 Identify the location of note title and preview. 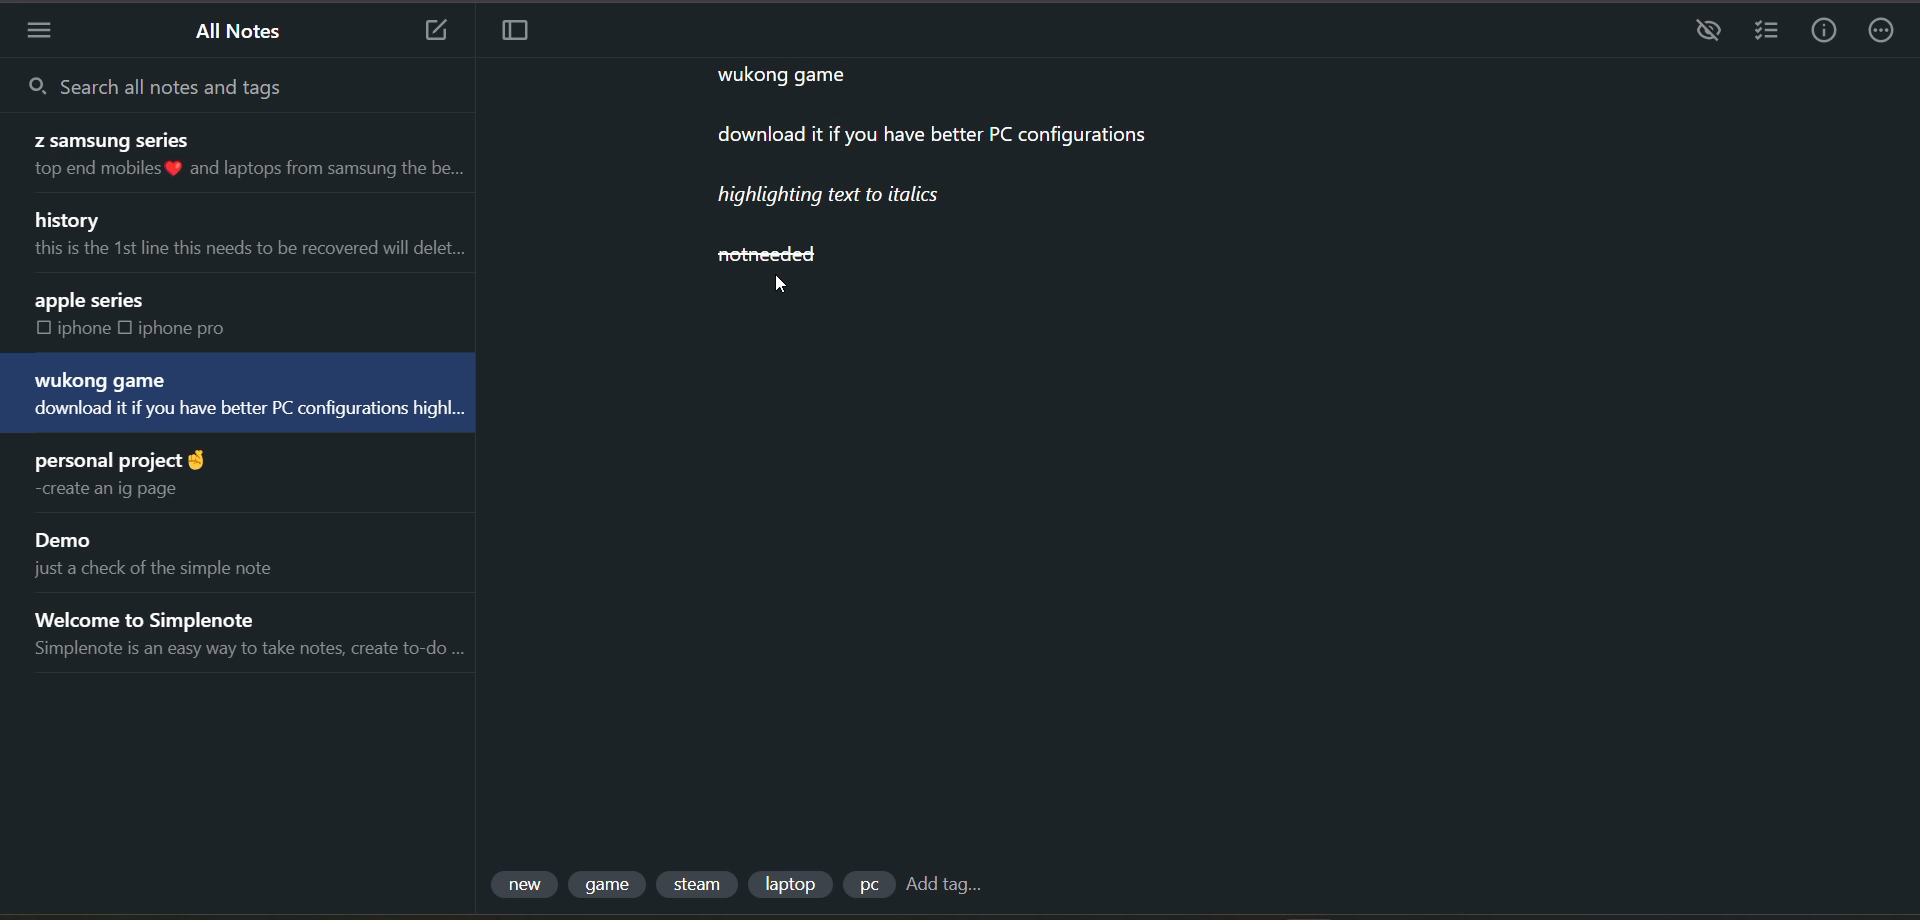
(238, 156).